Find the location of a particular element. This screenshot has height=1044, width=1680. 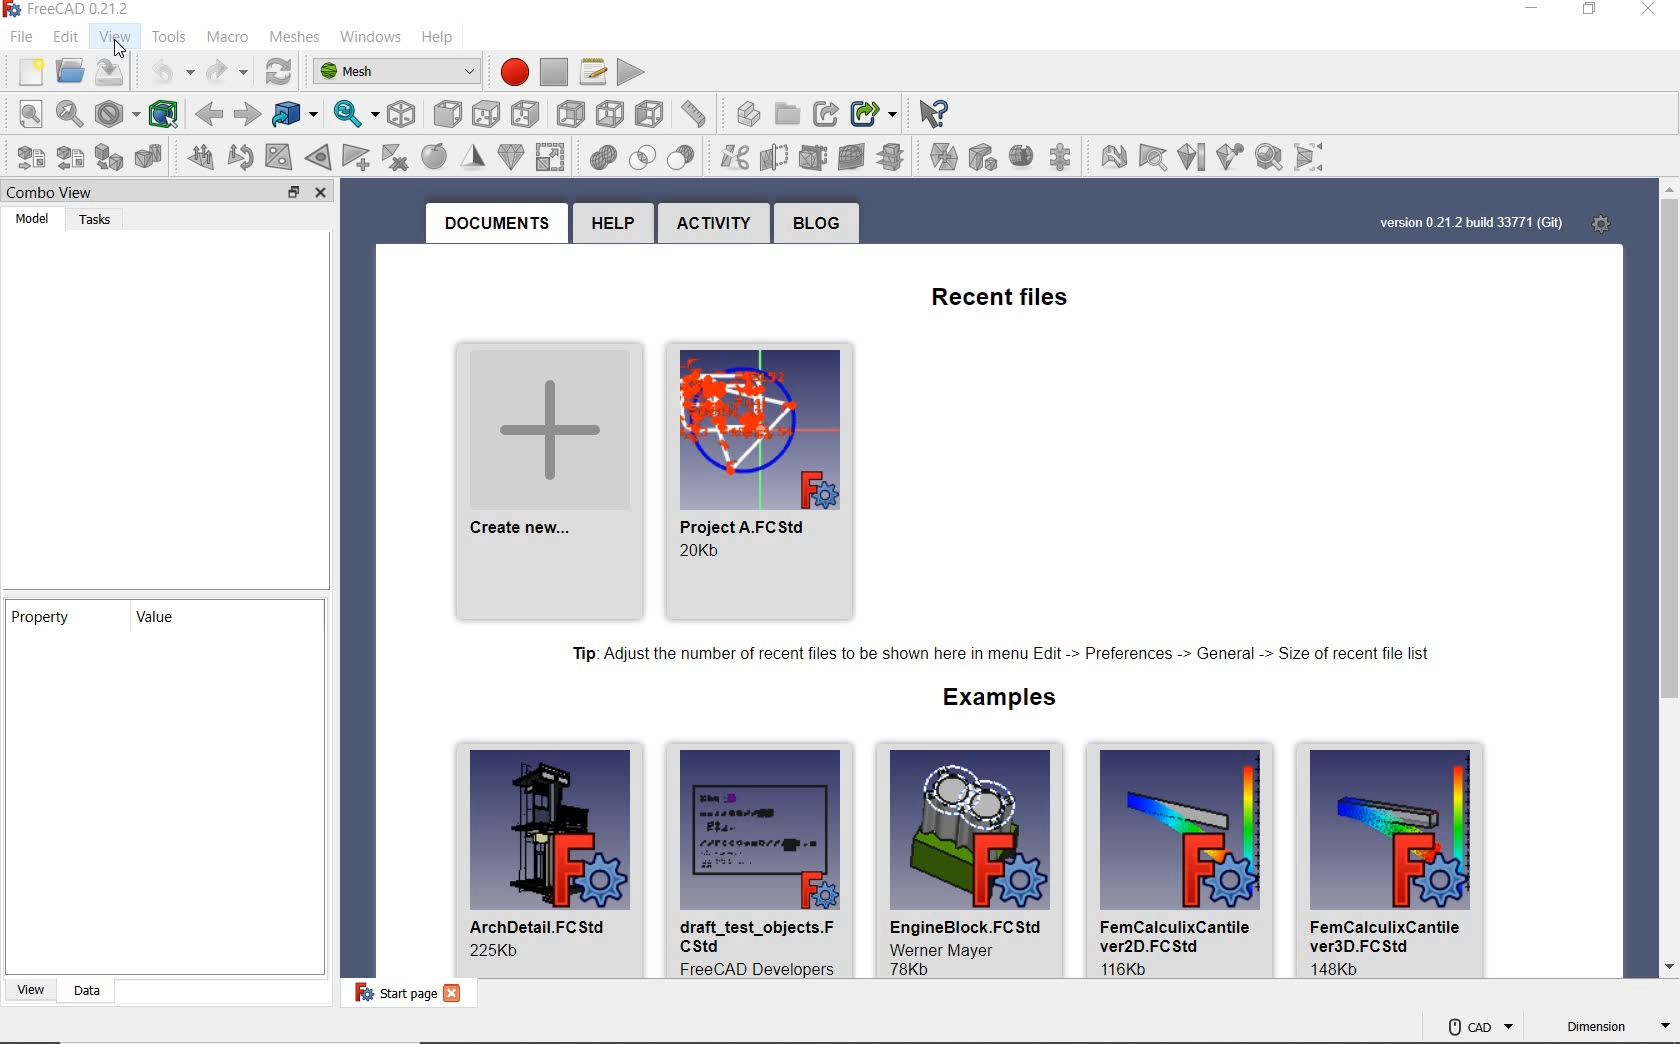

tasks is located at coordinates (88, 220).